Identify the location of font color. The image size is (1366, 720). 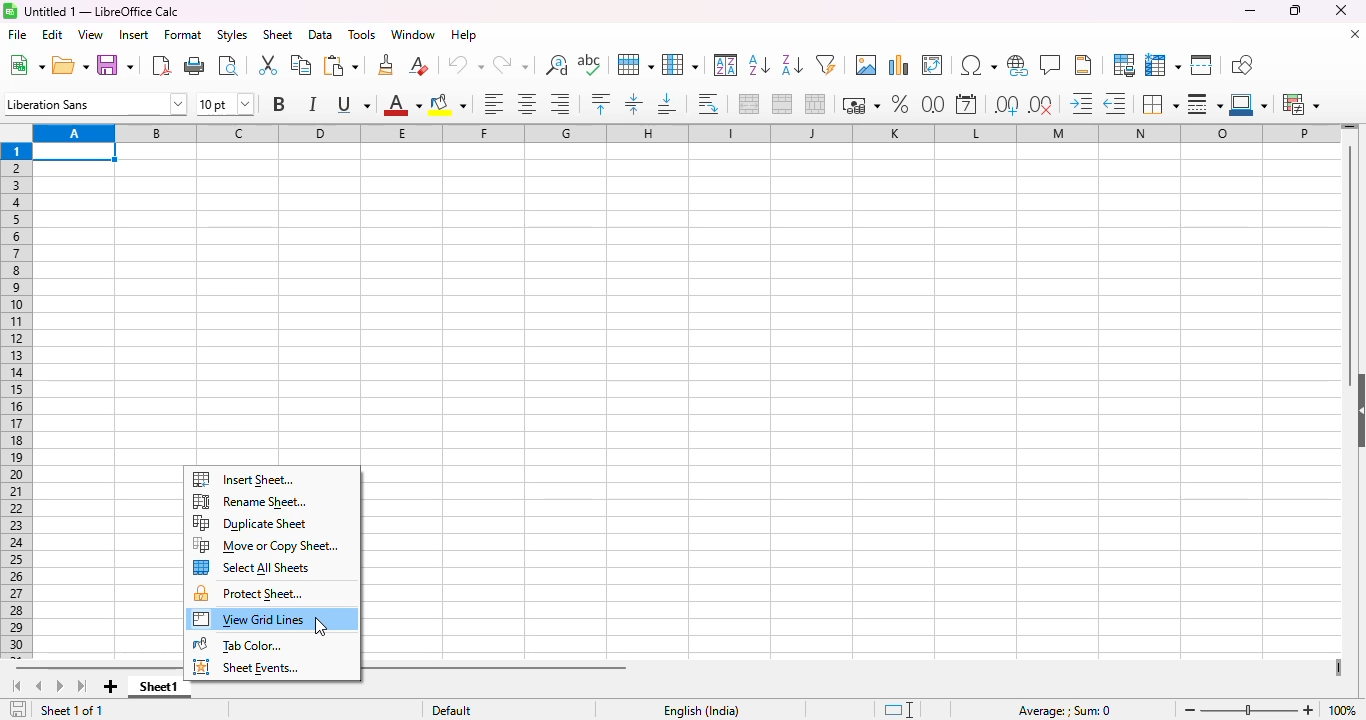
(401, 104).